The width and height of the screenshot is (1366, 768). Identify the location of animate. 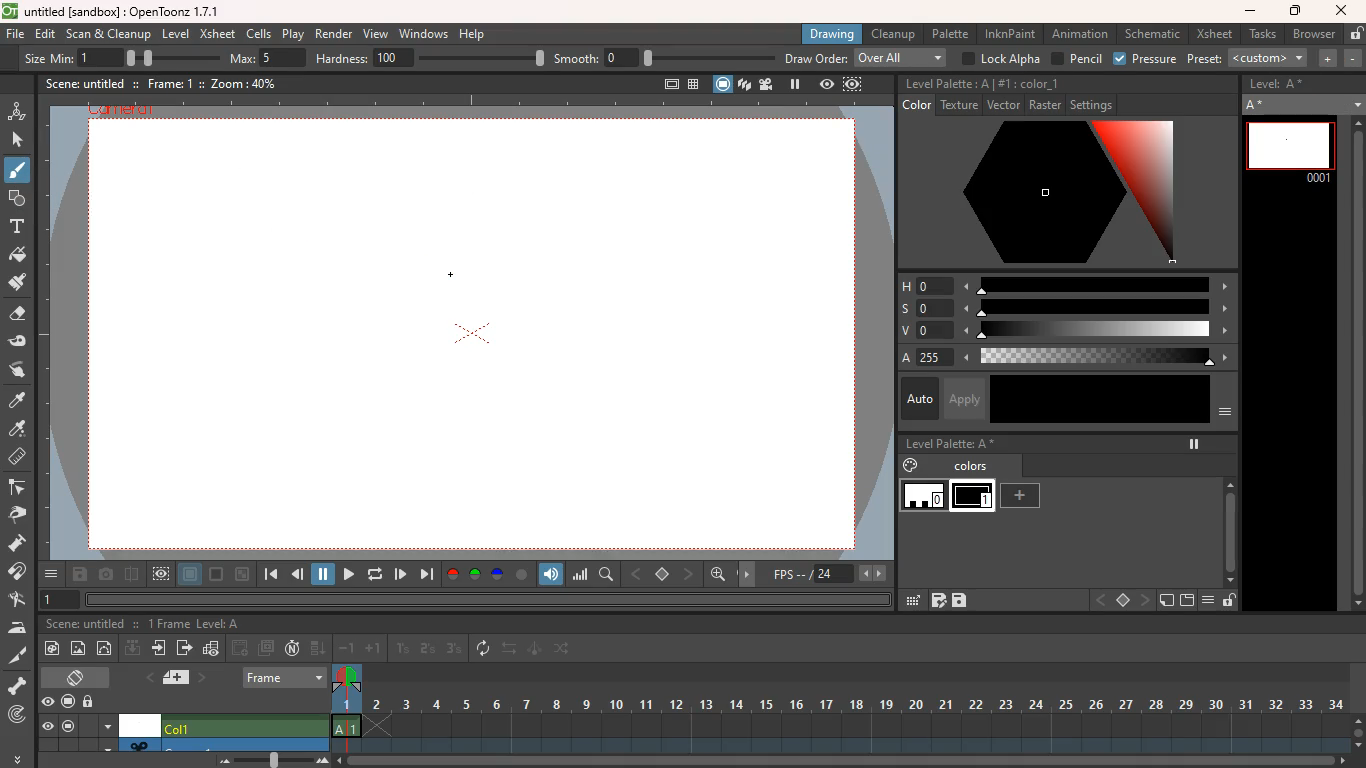
(535, 650).